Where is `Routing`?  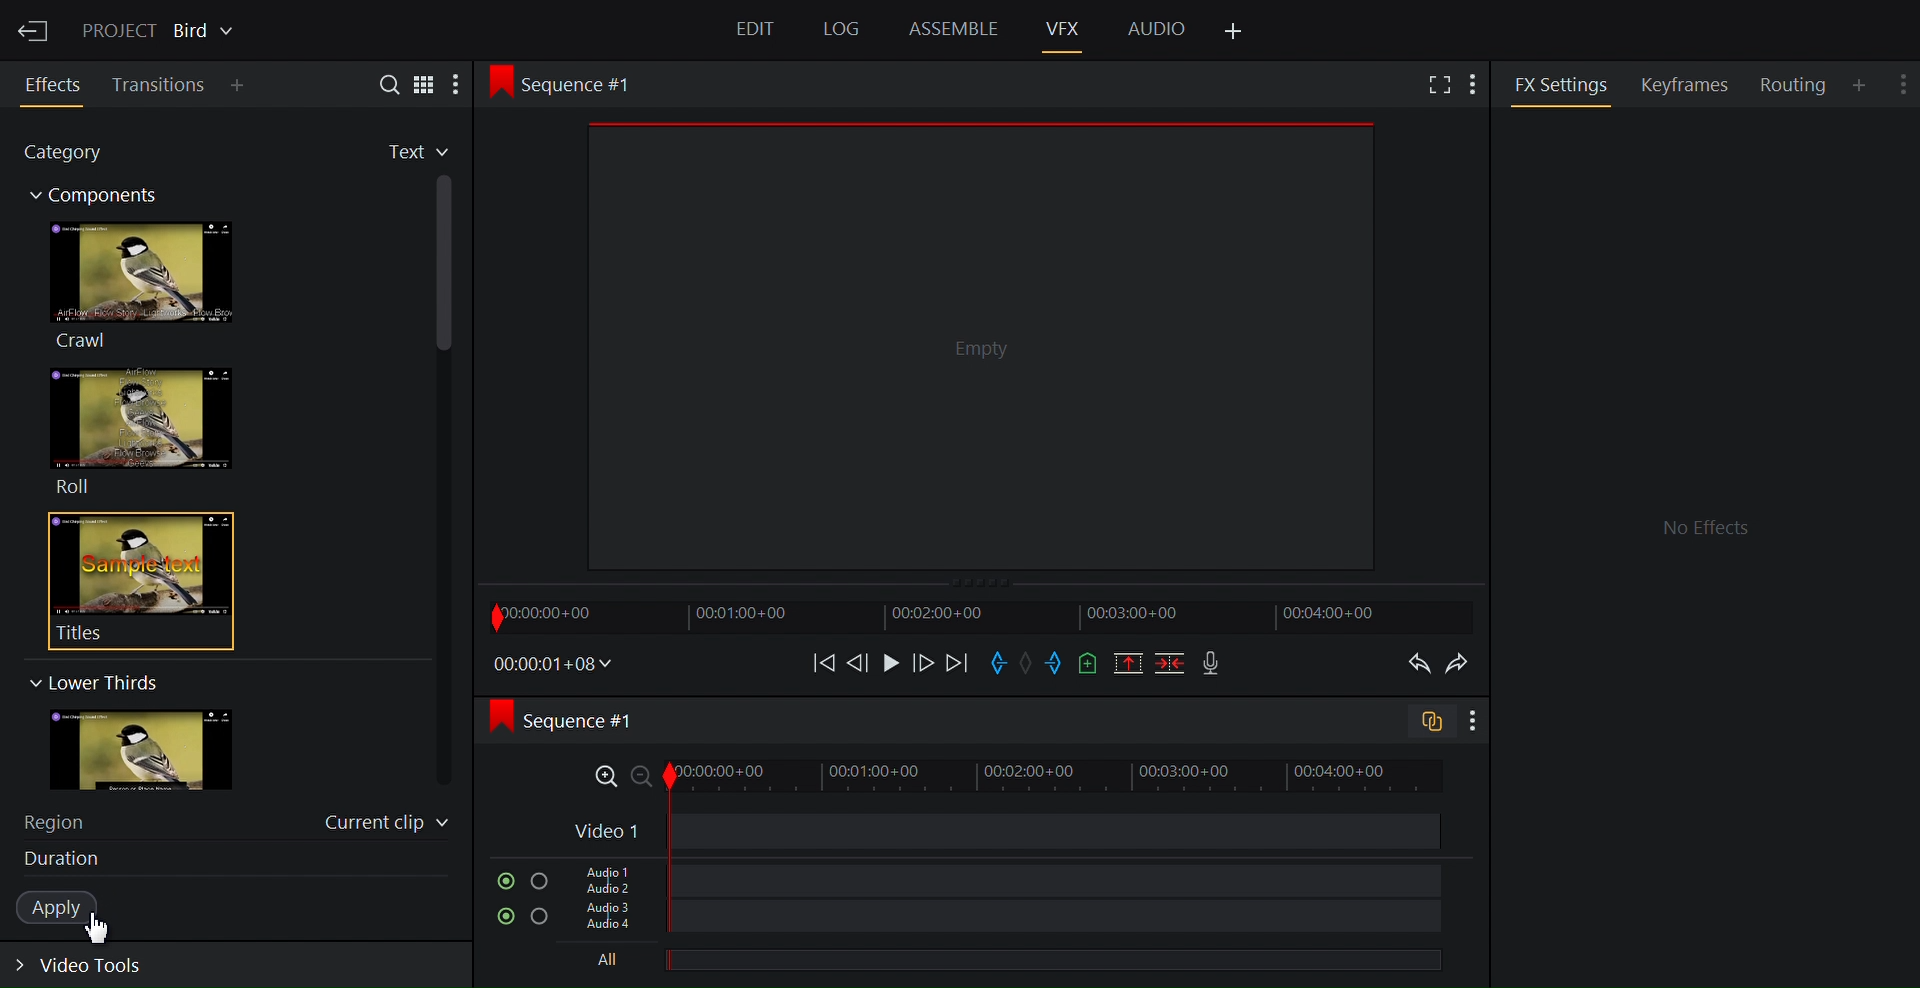 Routing is located at coordinates (1796, 85).